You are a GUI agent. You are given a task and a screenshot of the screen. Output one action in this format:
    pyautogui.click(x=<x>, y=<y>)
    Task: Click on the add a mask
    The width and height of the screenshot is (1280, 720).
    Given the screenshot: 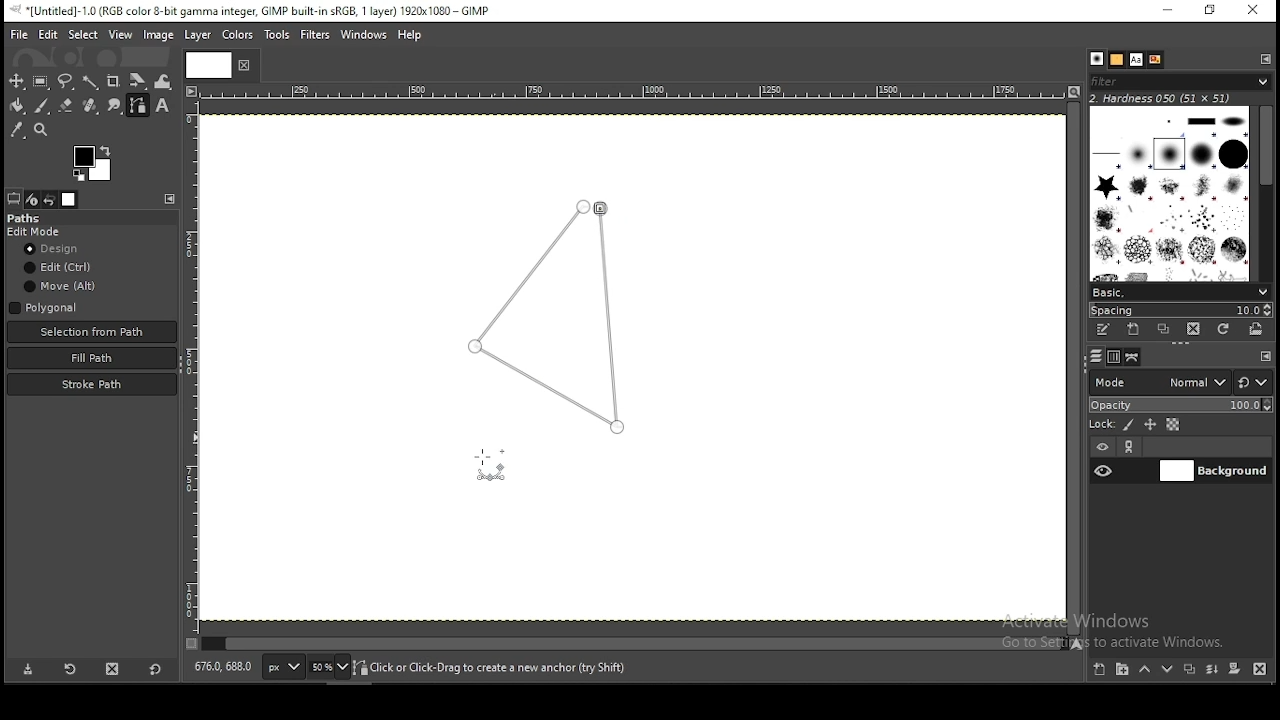 What is the action you would take?
    pyautogui.click(x=1235, y=669)
    